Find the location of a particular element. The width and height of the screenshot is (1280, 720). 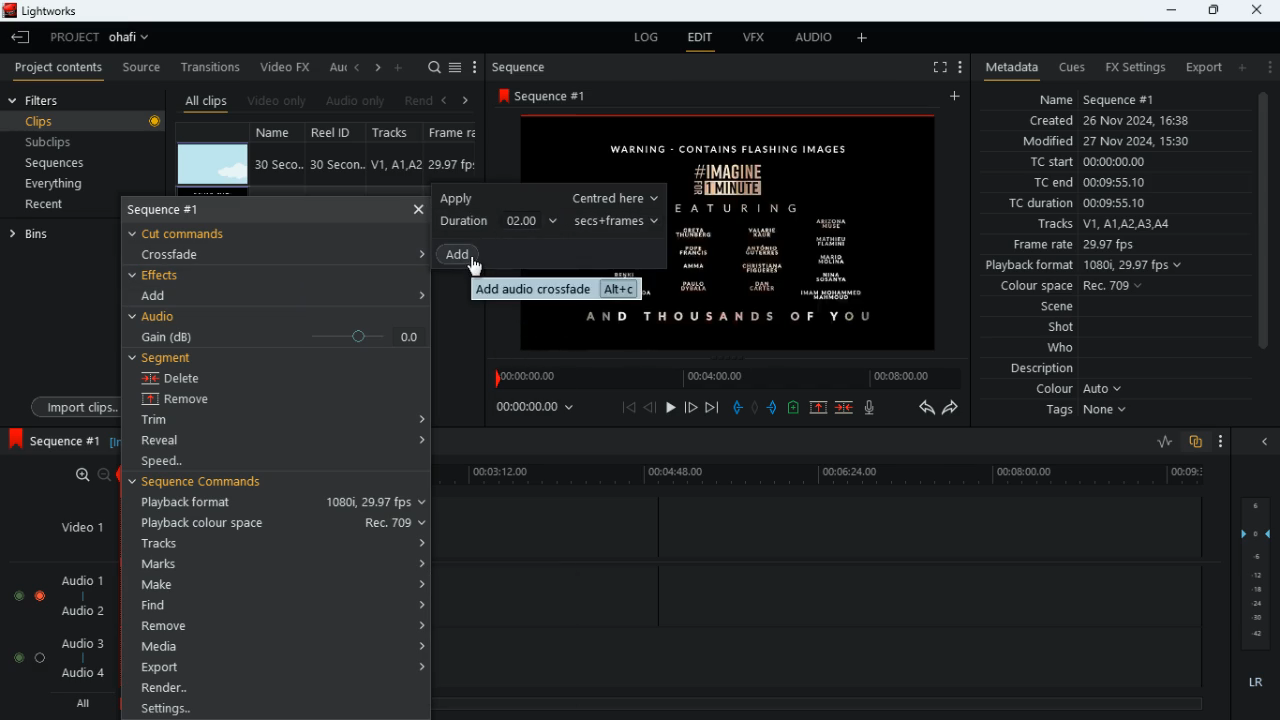

rend is located at coordinates (418, 102).